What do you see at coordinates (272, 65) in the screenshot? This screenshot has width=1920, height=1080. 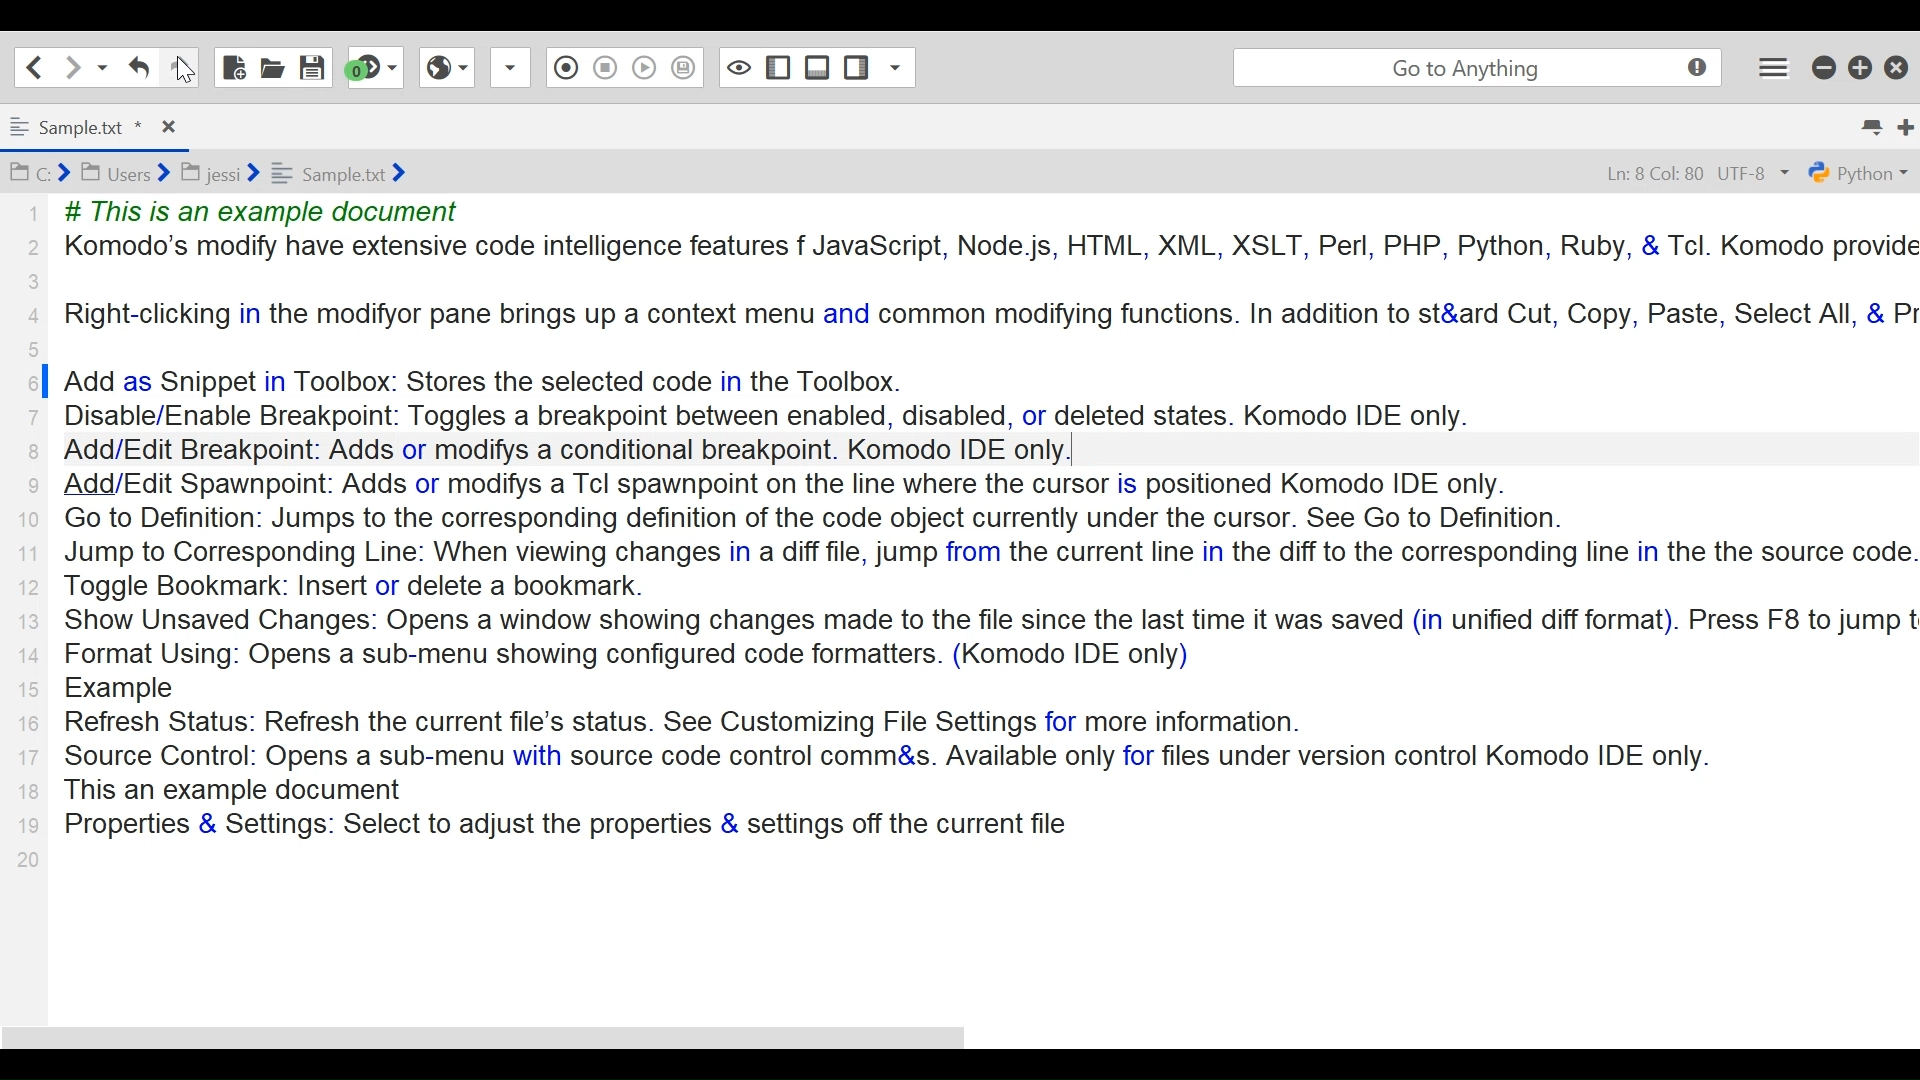 I see `Open File` at bounding box center [272, 65].